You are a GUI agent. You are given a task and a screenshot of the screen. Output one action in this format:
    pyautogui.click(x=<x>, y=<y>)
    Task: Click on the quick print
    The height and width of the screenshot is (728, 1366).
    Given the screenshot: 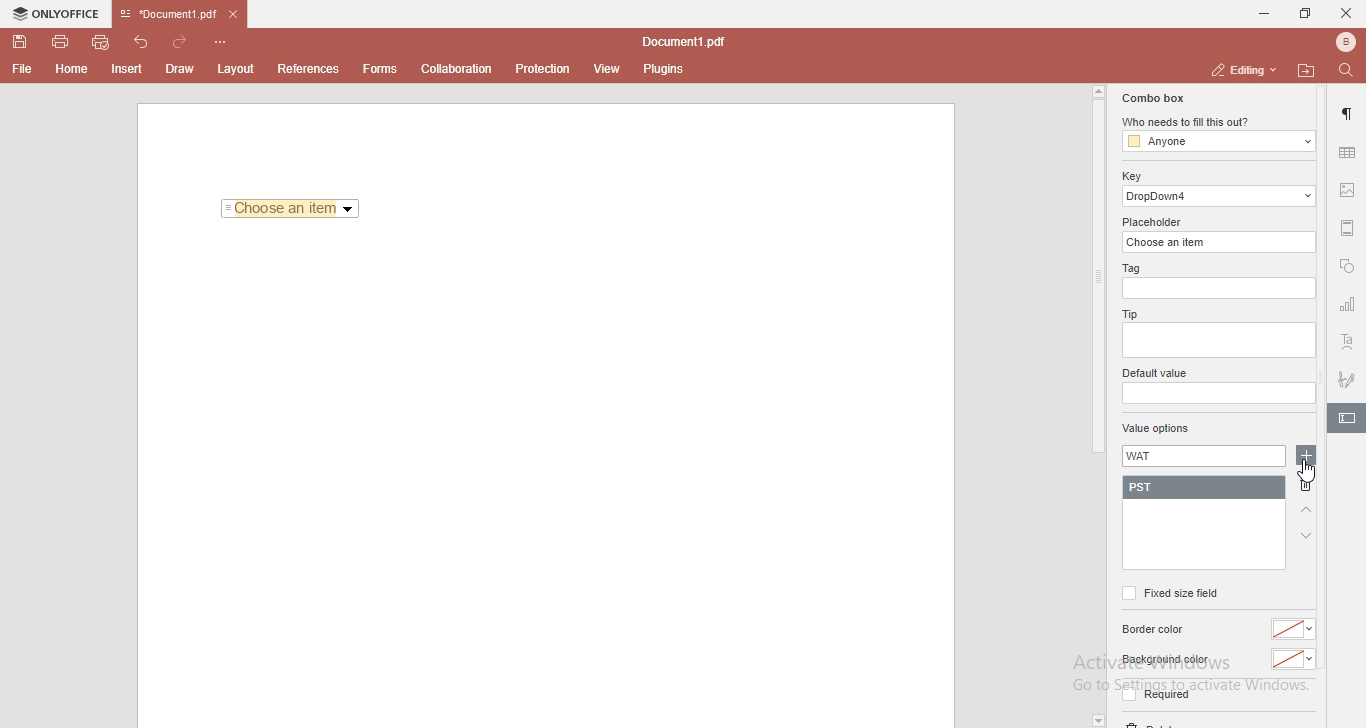 What is the action you would take?
    pyautogui.click(x=102, y=41)
    